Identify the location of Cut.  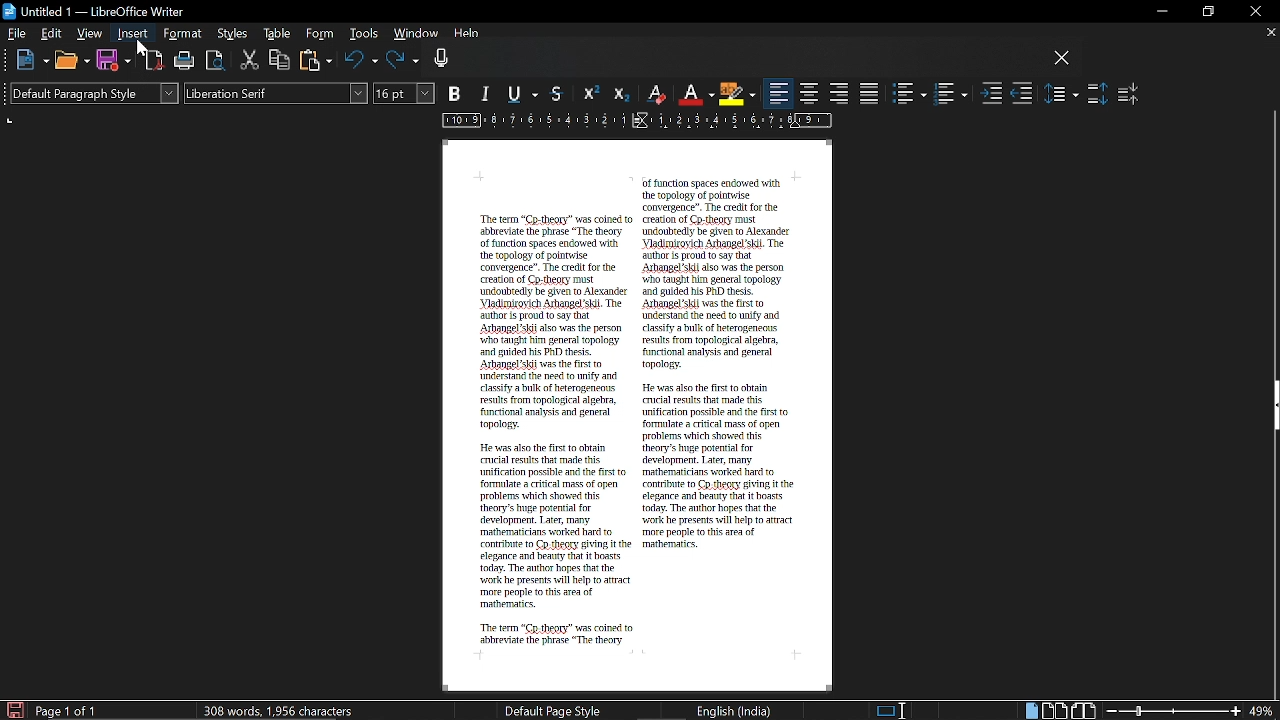
(250, 61).